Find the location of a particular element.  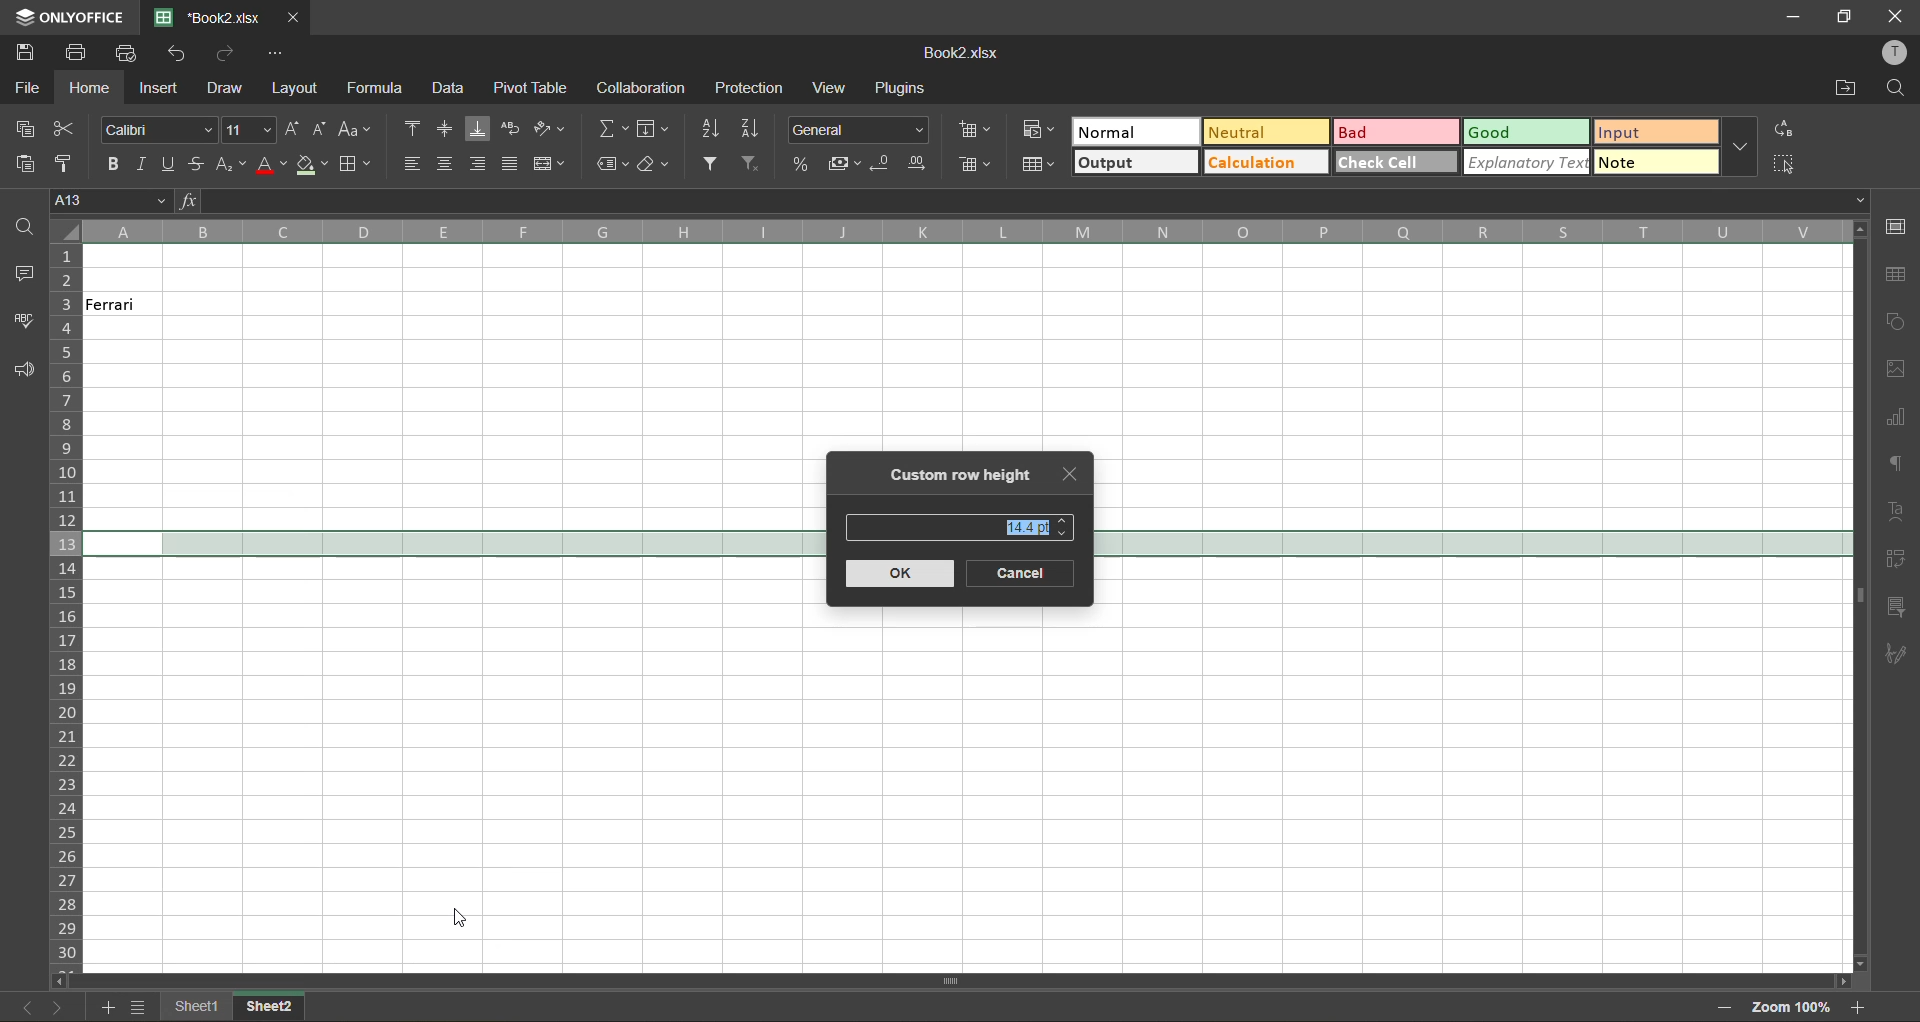

pivot table is located at coordinates (1898, 559).